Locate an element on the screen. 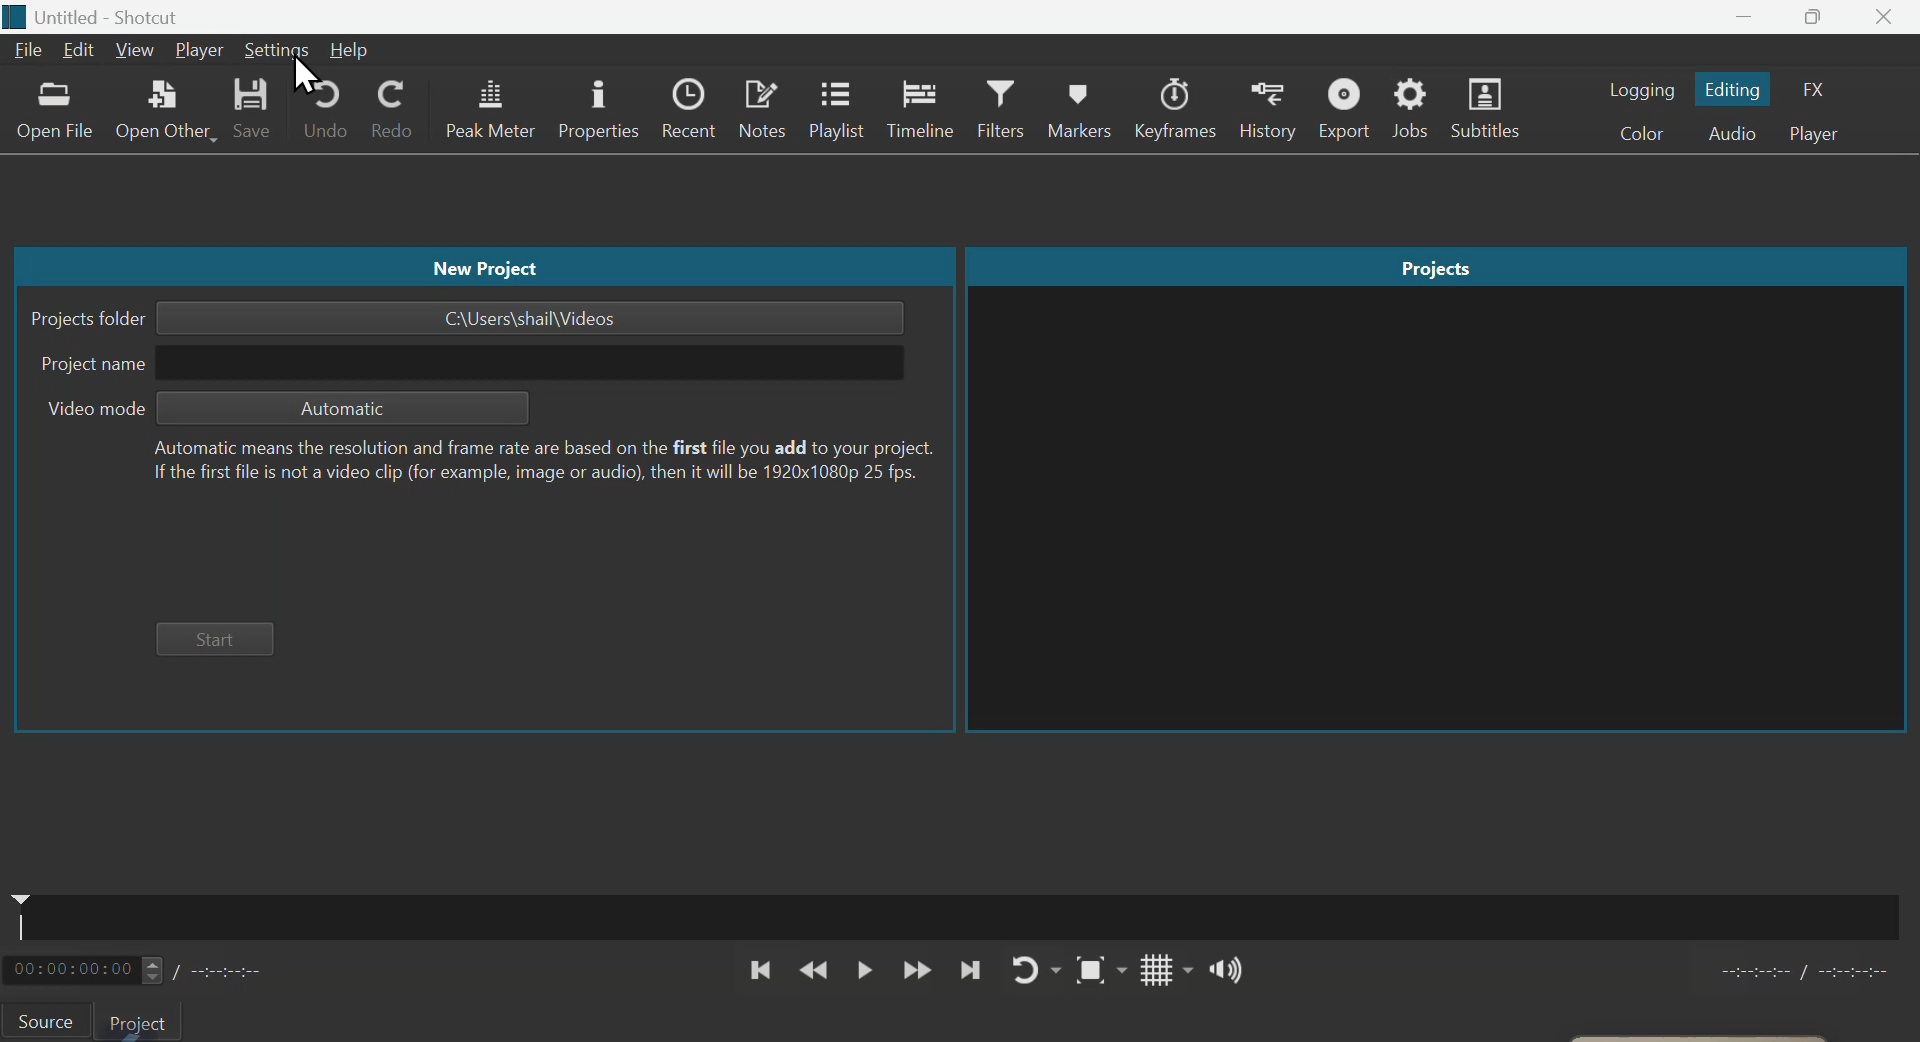 The height and width of the screenshot is (1042, 1920). open file is located at coordinates (53, 116).